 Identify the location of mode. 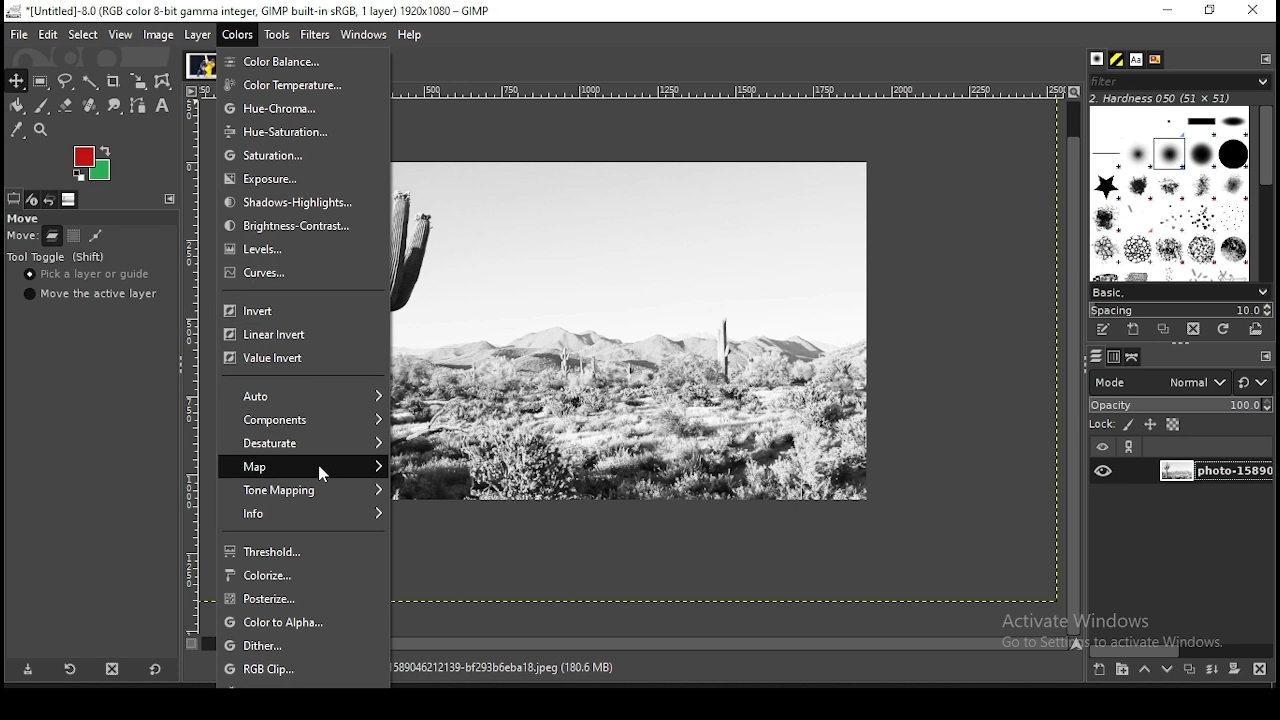
(1159, 381).